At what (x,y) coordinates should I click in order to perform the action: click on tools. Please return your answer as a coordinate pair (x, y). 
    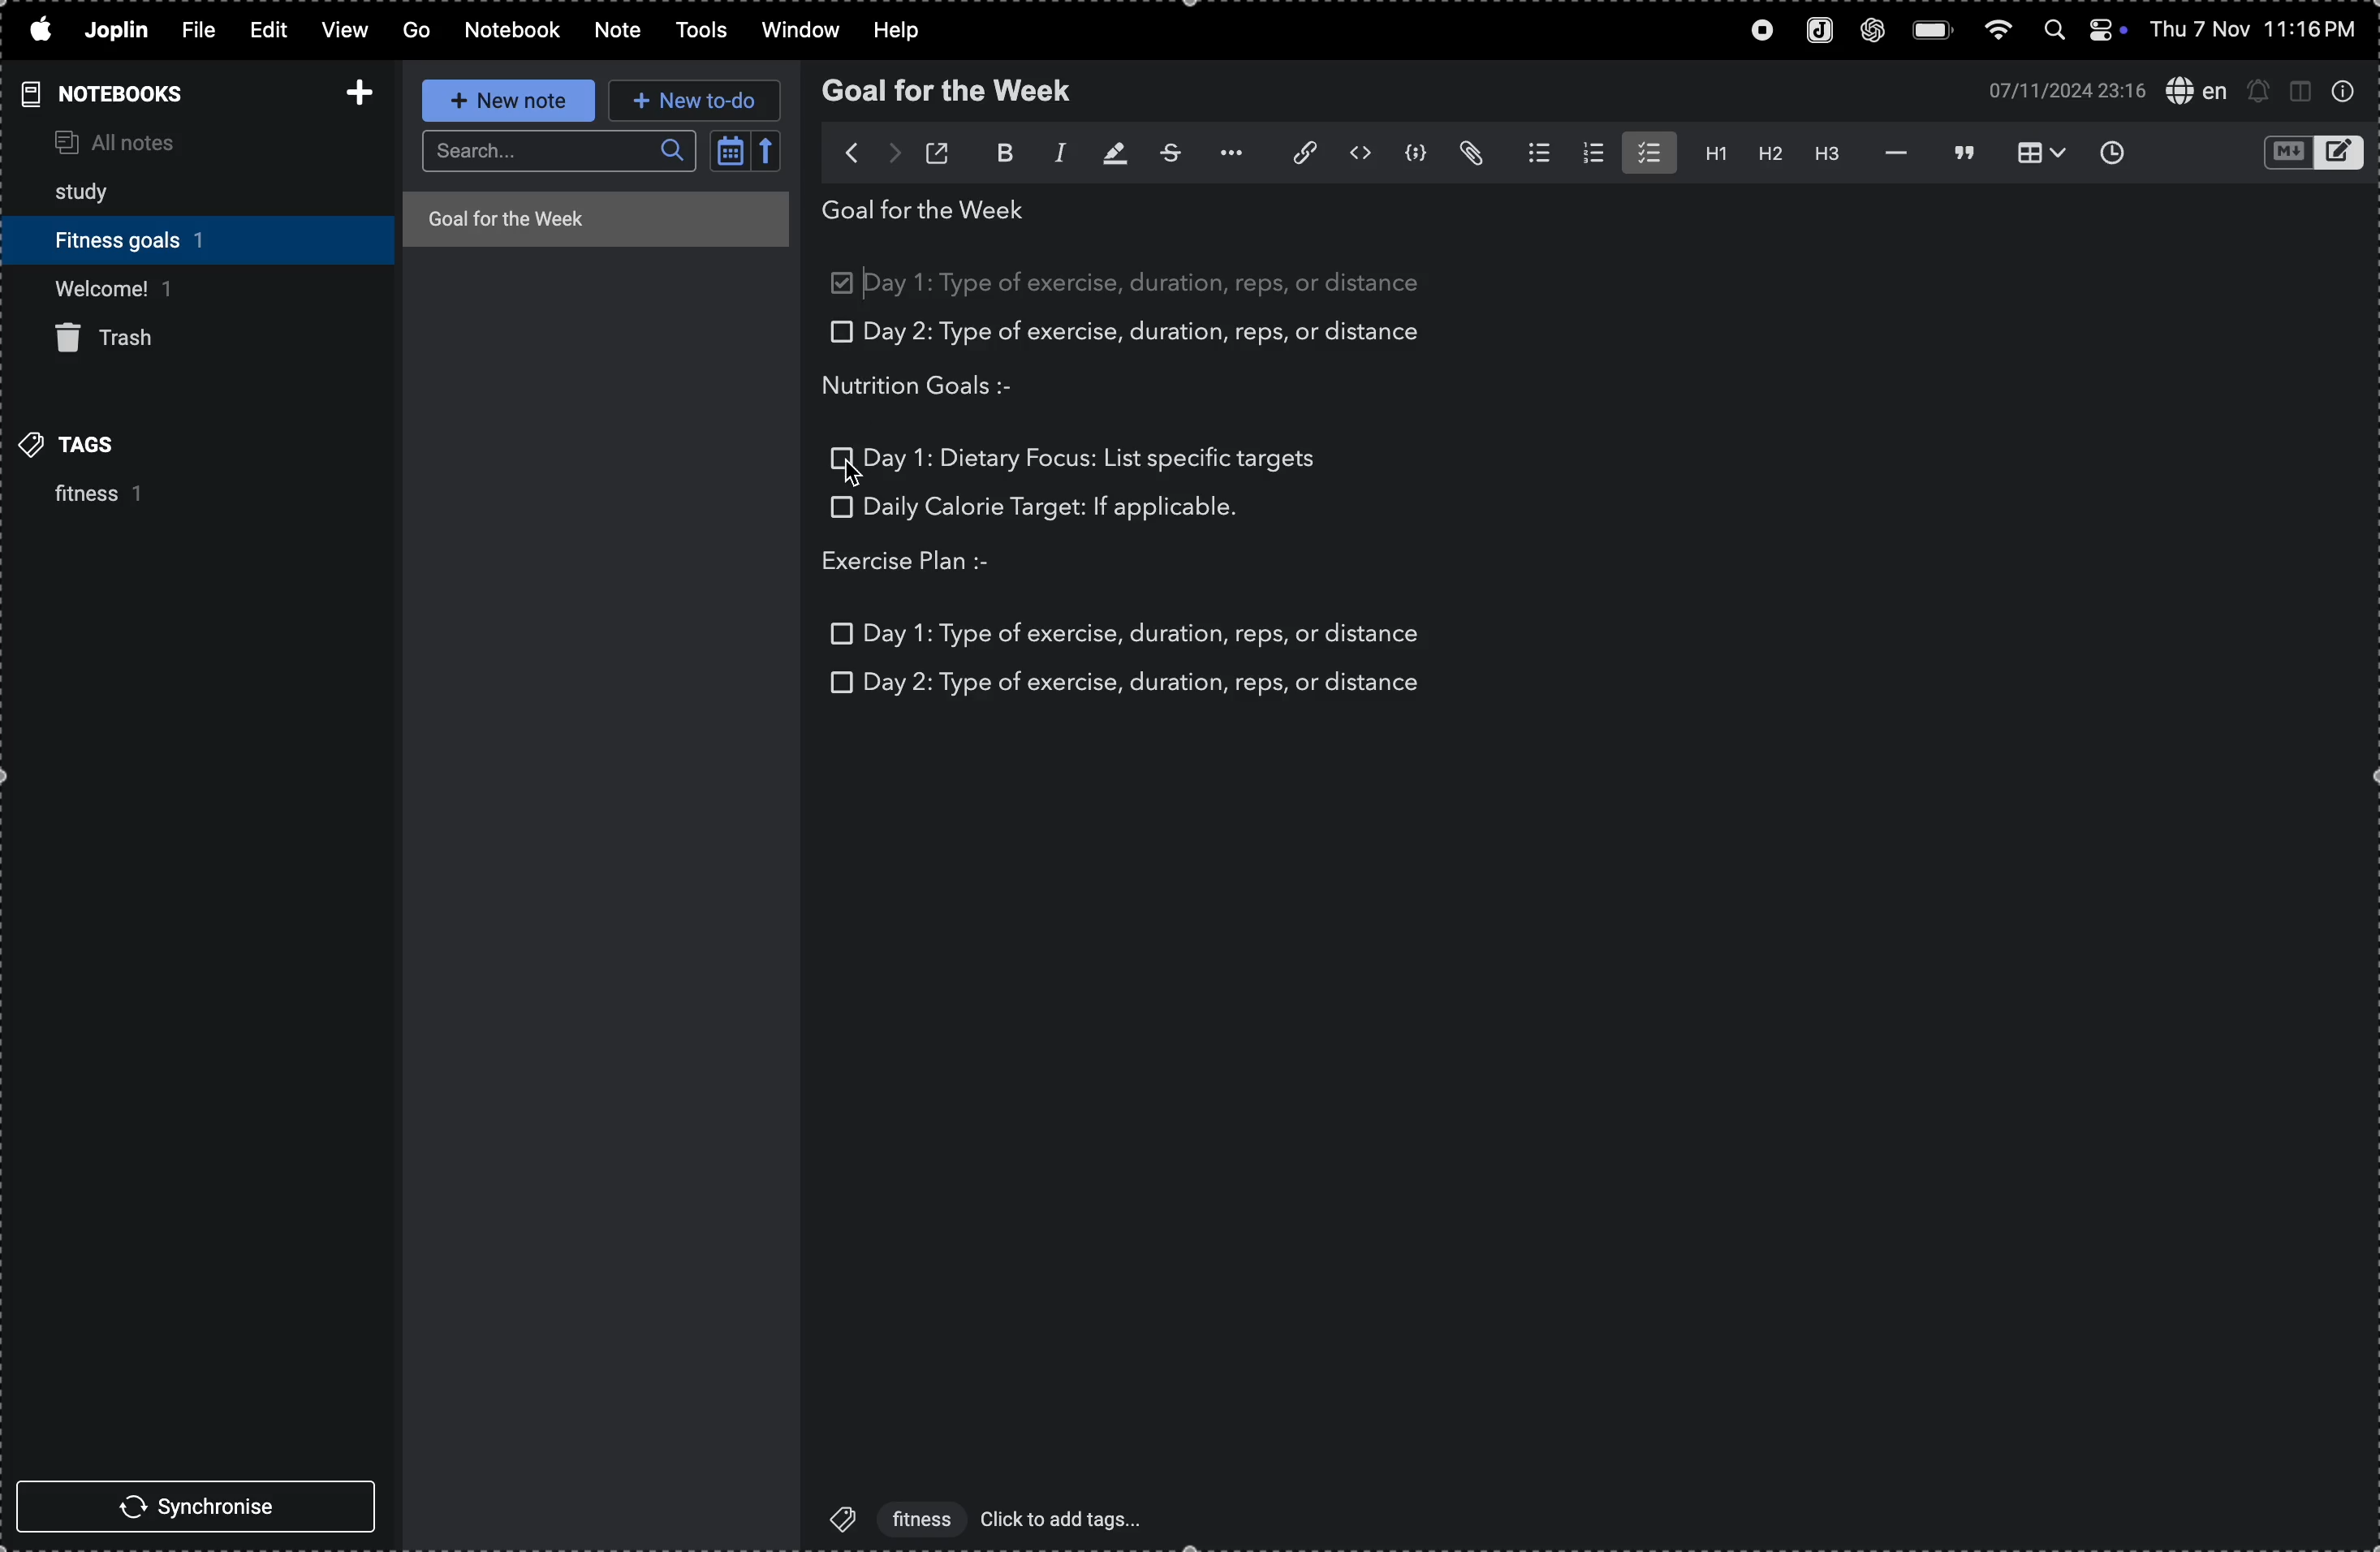
    Looking at the image, I should click on (698, 31).